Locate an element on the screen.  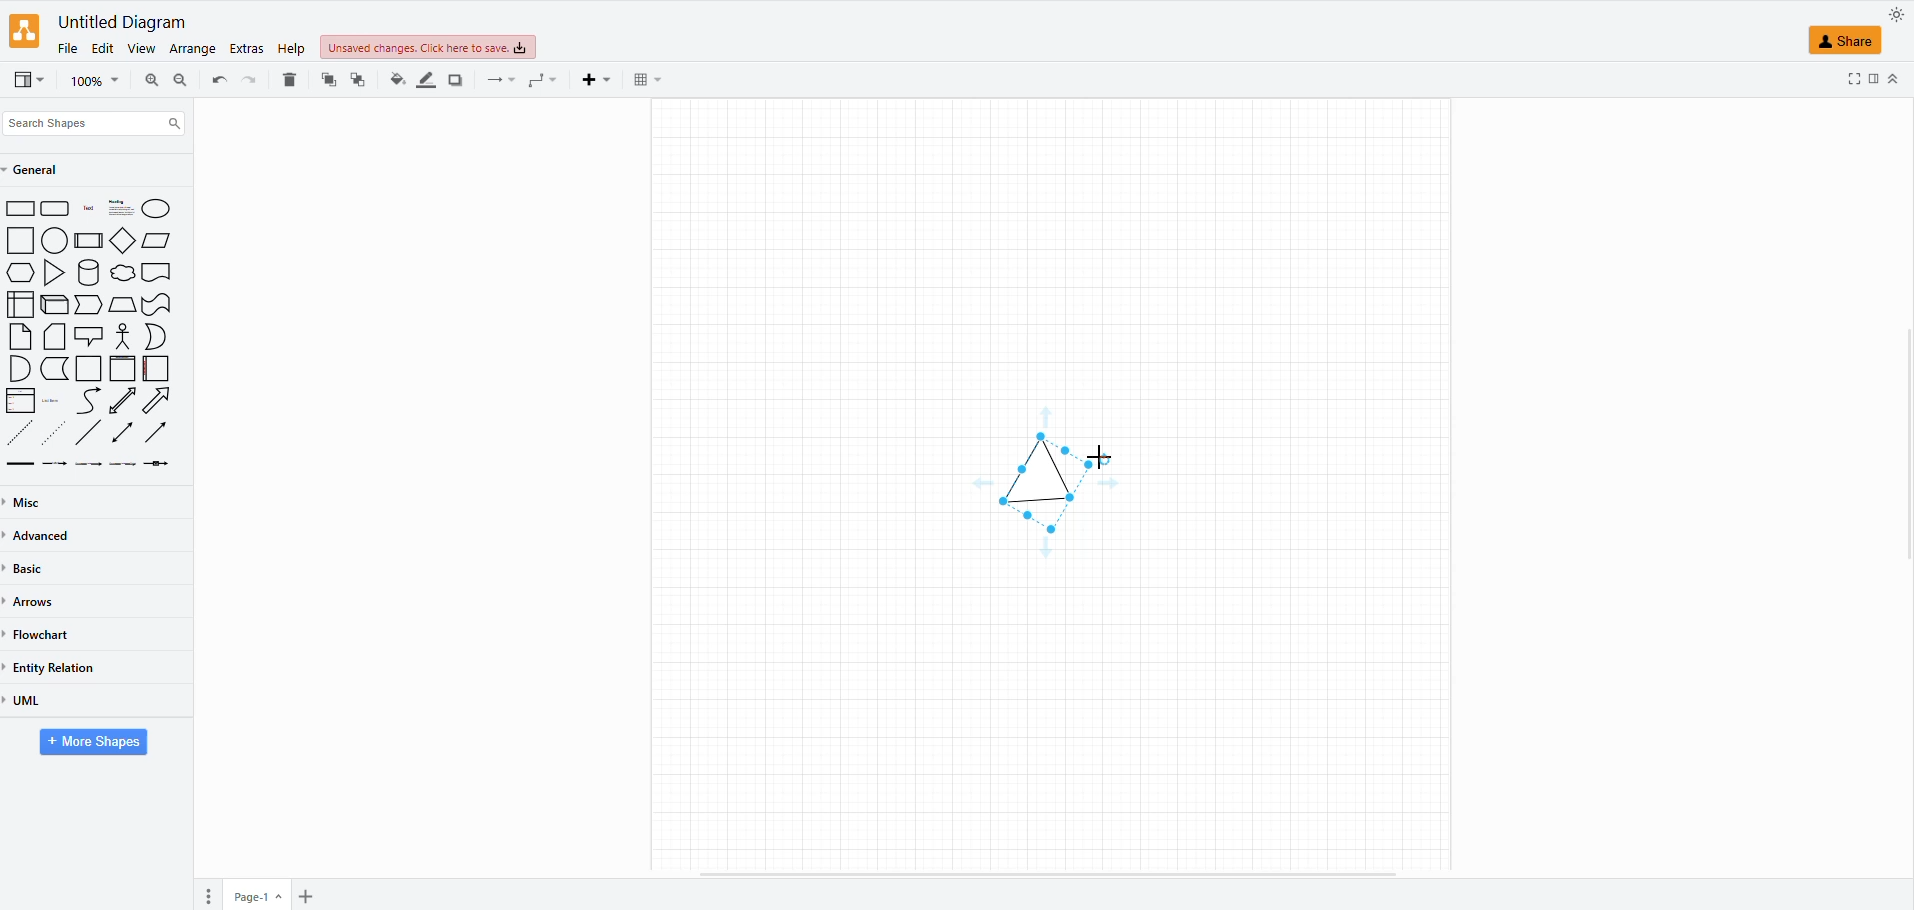
Dotted Arrow is located at coordinates (57, 432).